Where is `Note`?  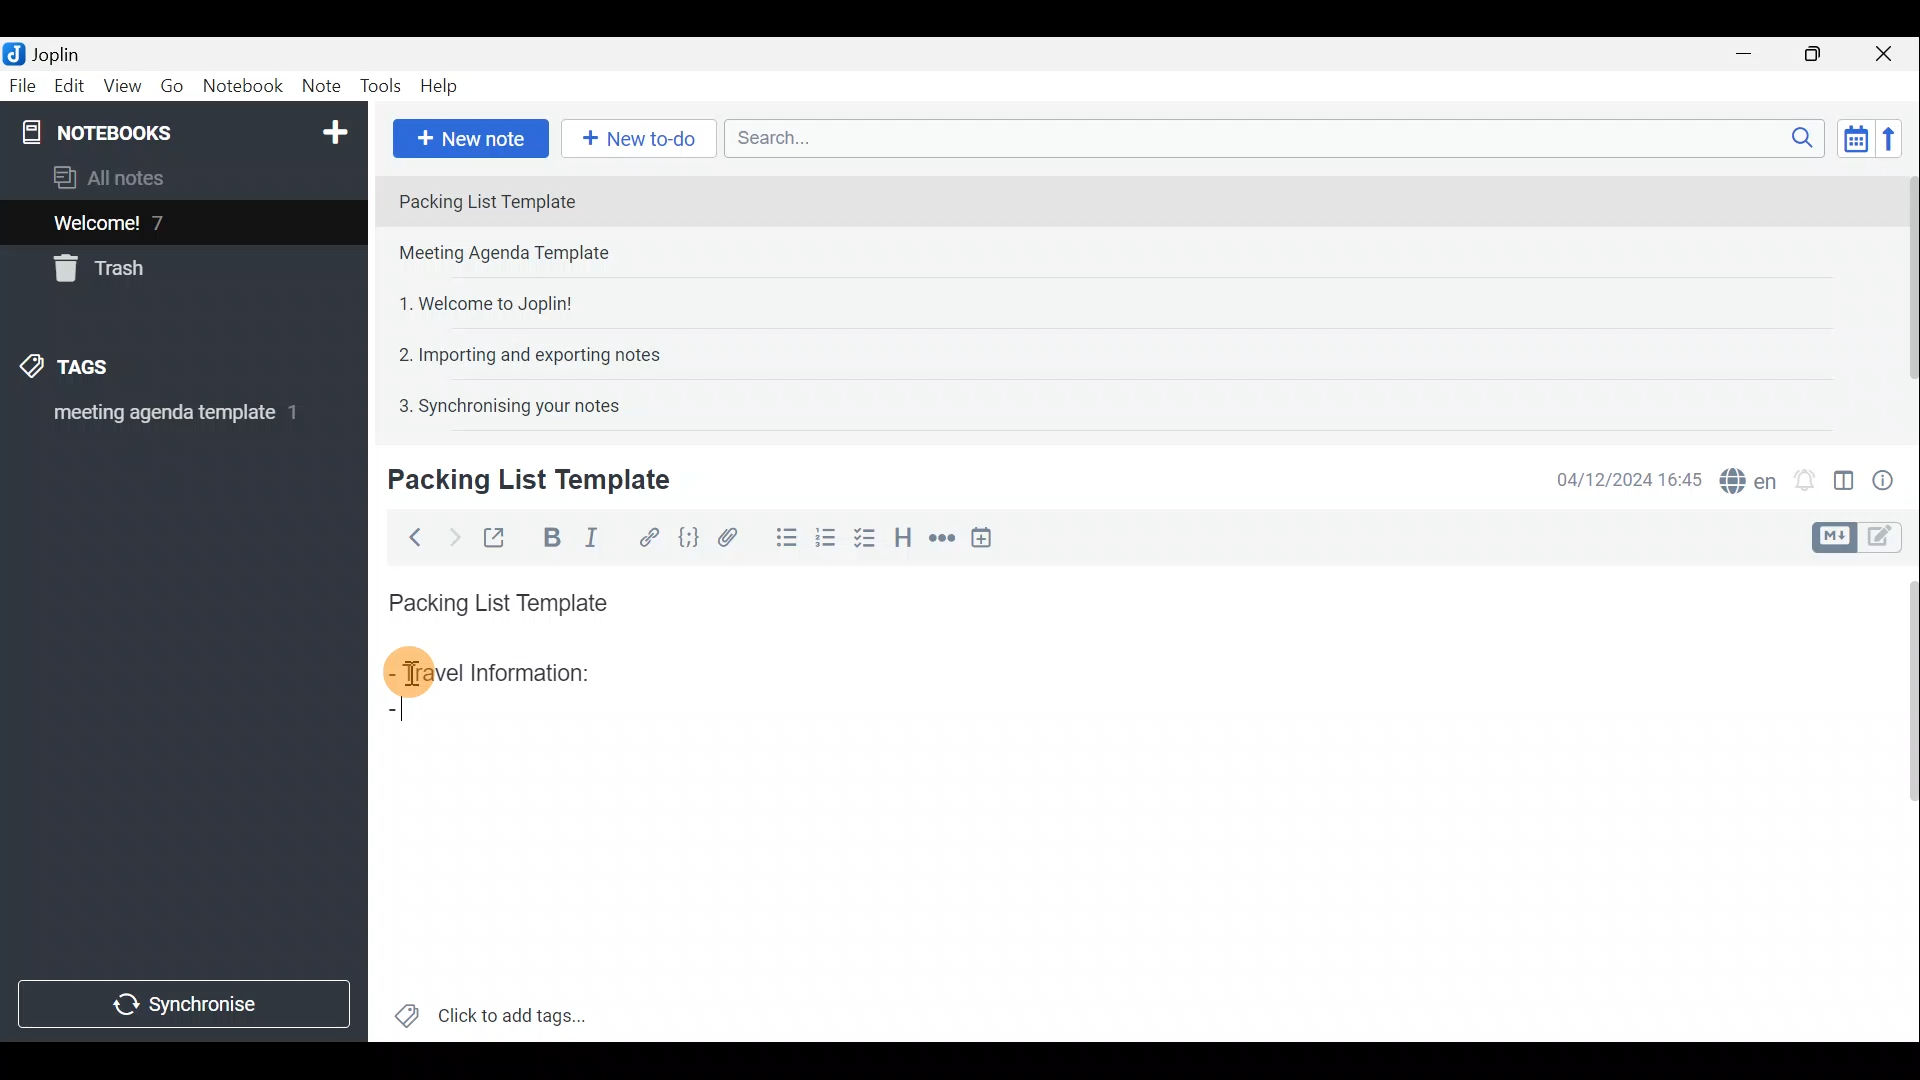
Note is located at coordinates (320, 87).